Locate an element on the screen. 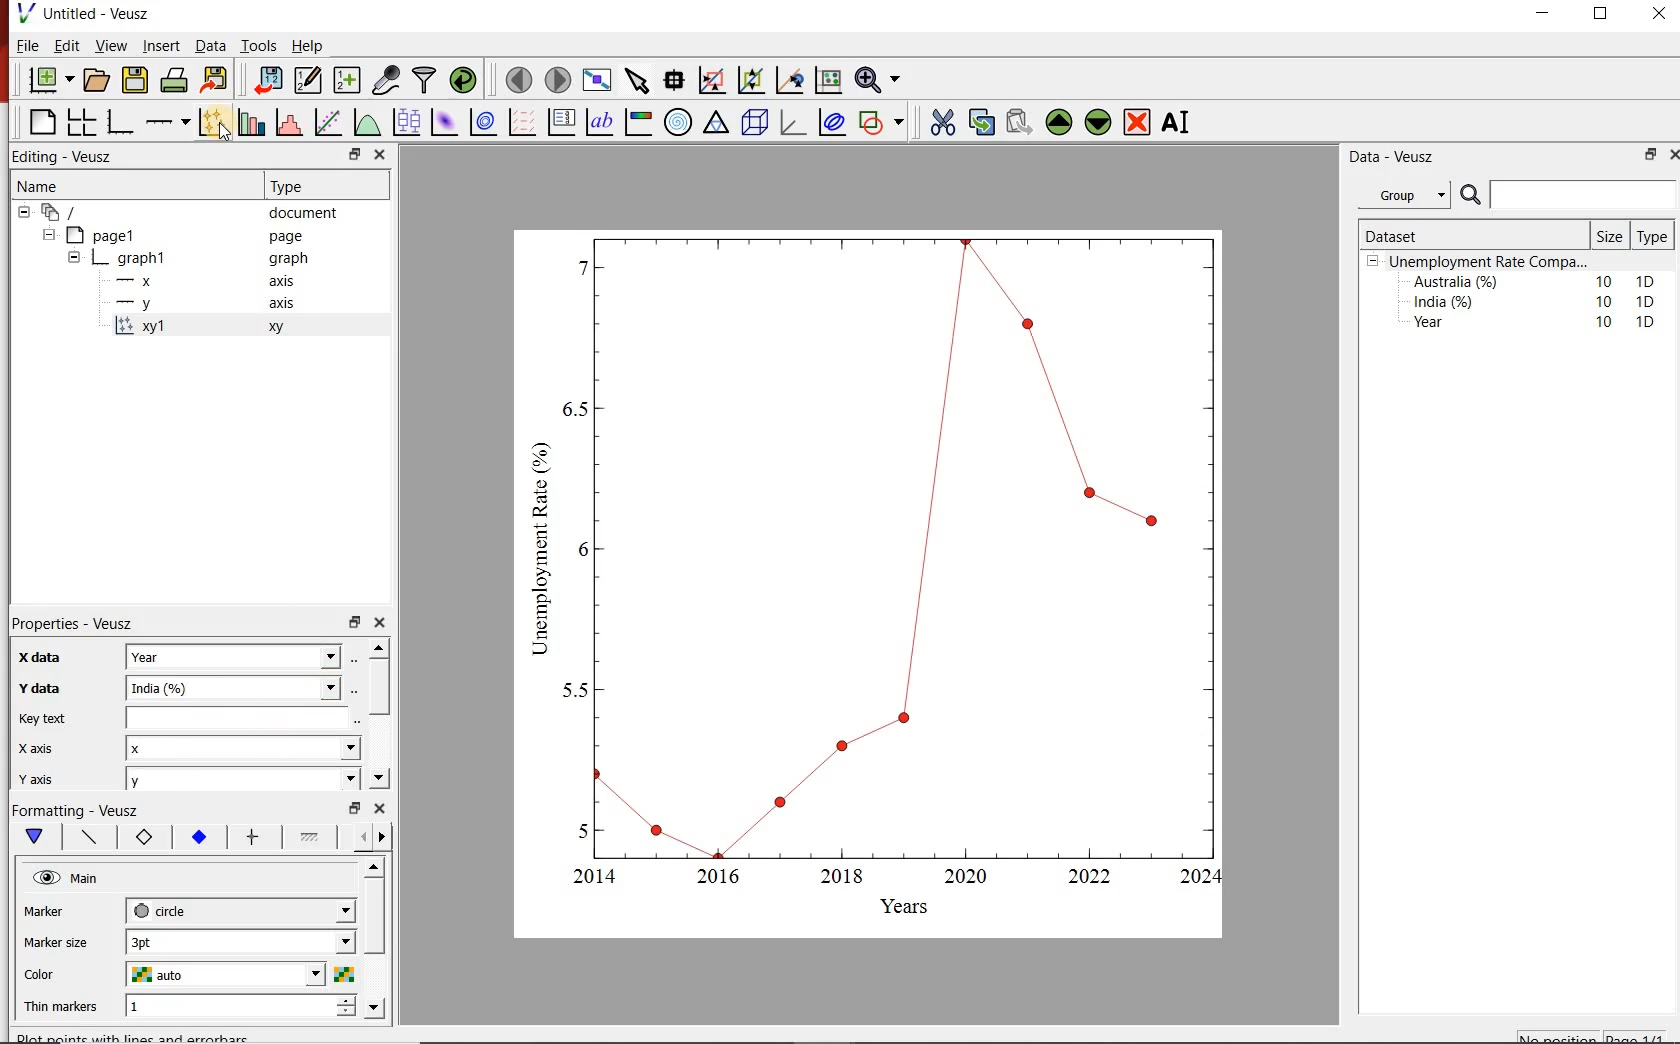  Insert is located at coordinates (160, 45).